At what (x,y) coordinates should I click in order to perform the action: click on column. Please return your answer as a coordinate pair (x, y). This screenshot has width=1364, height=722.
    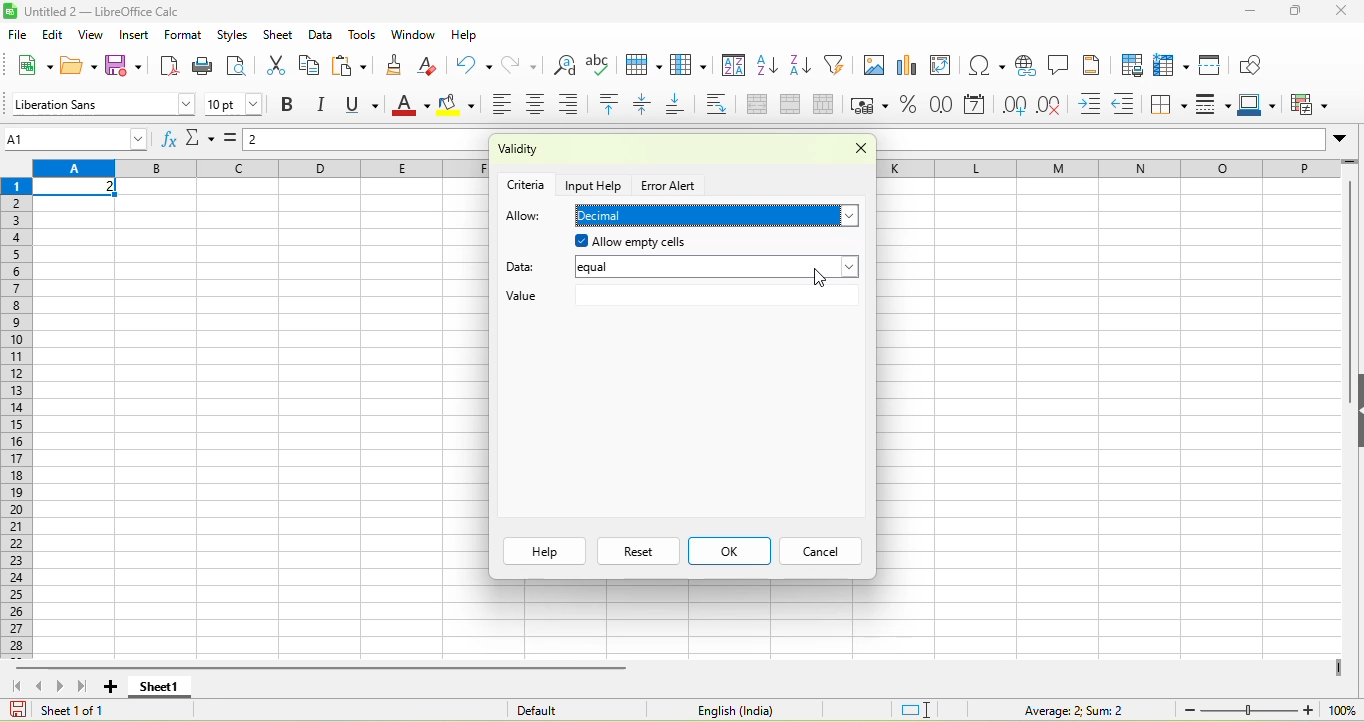
    Looking at the image, I should click on (692, 66).